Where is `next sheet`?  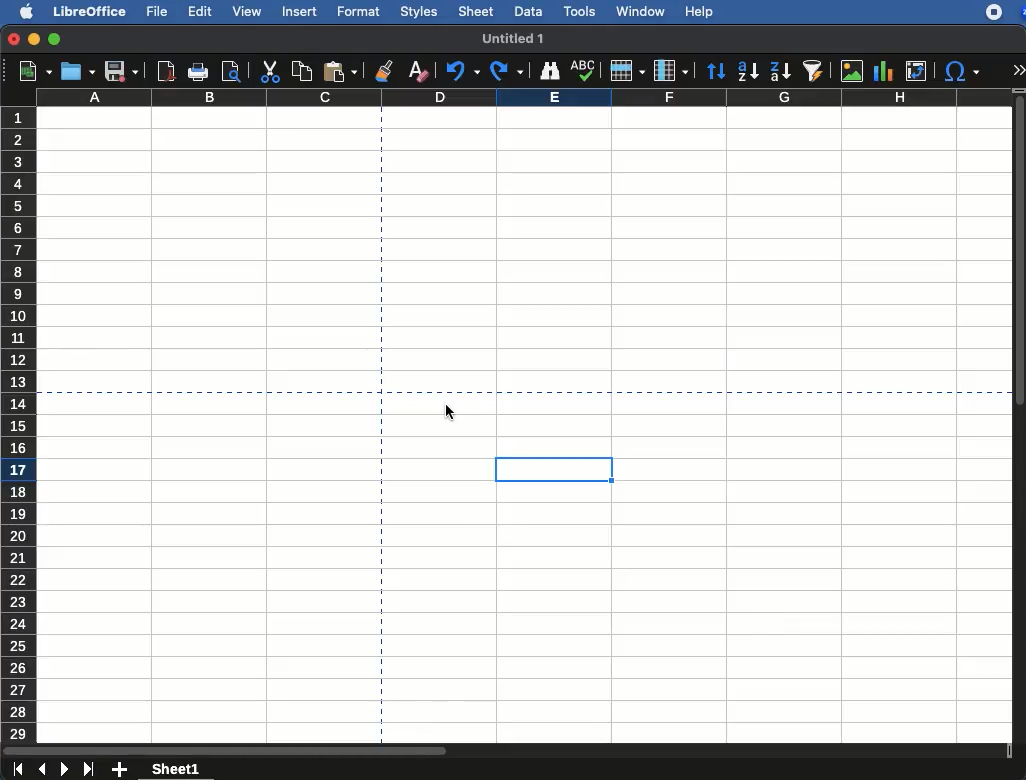 next sheet is located at coordinates (66, 770).